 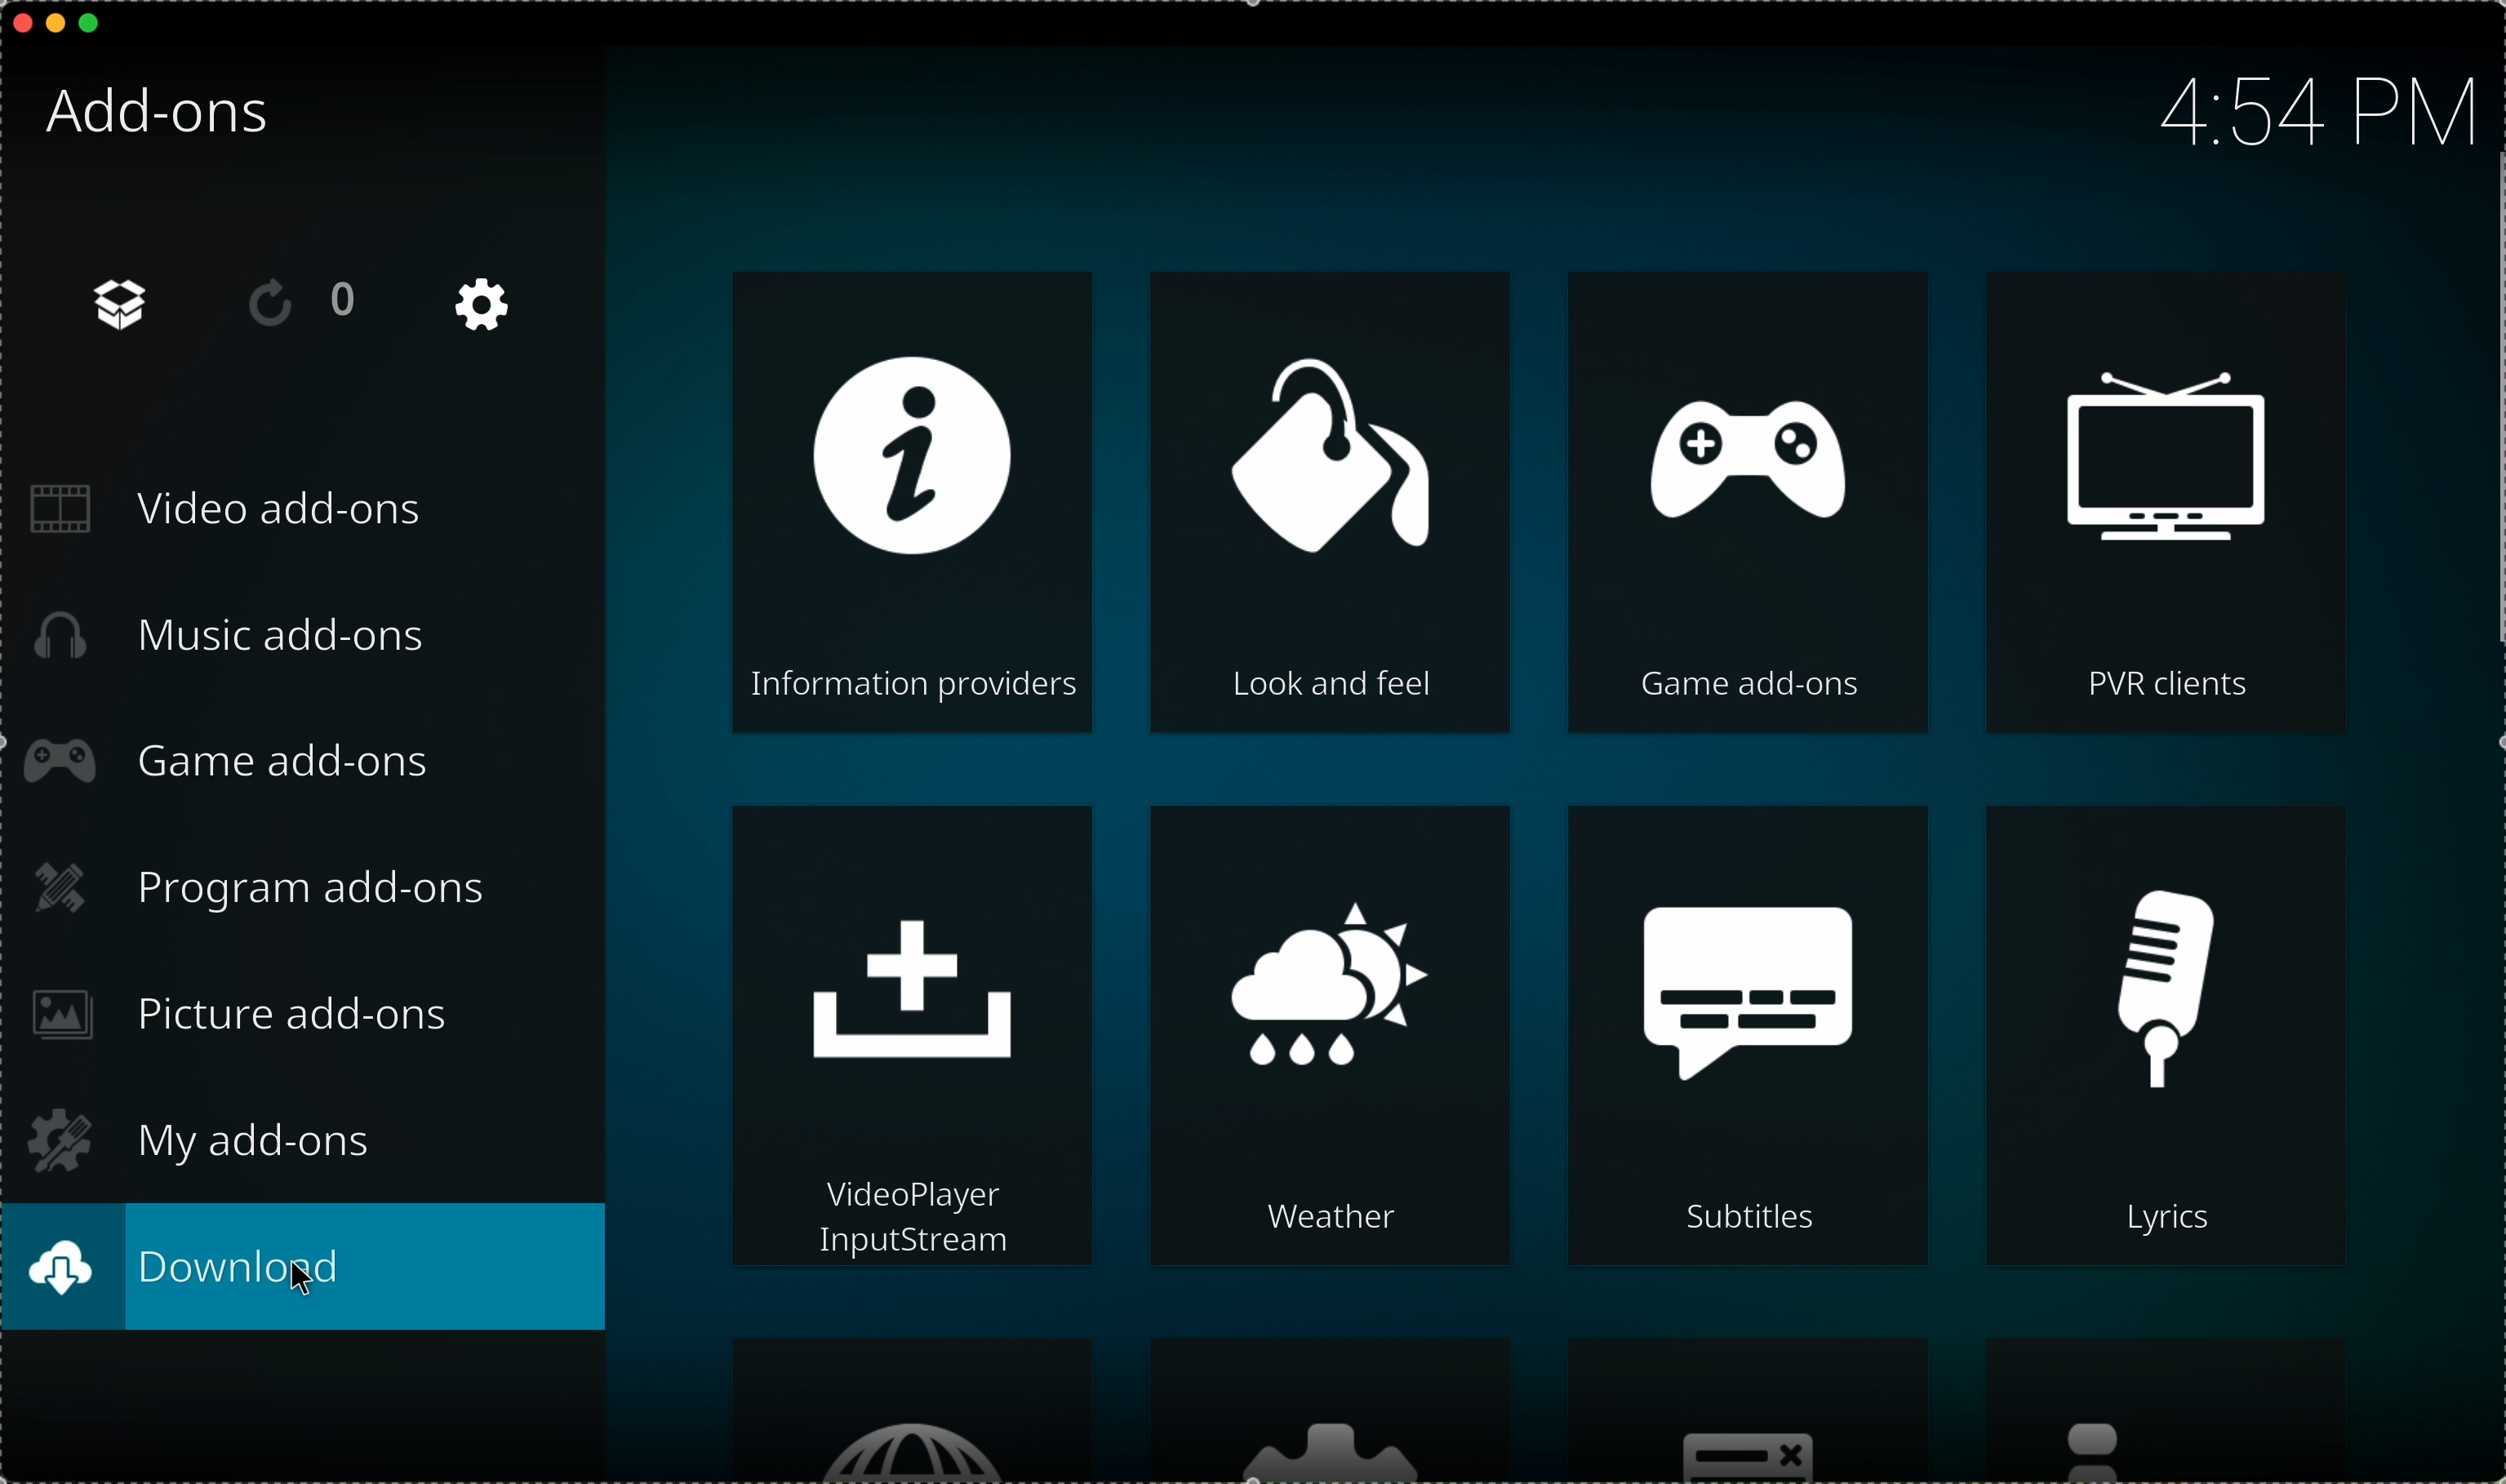 I want to click on settings, so click(x=1330, y=1411).